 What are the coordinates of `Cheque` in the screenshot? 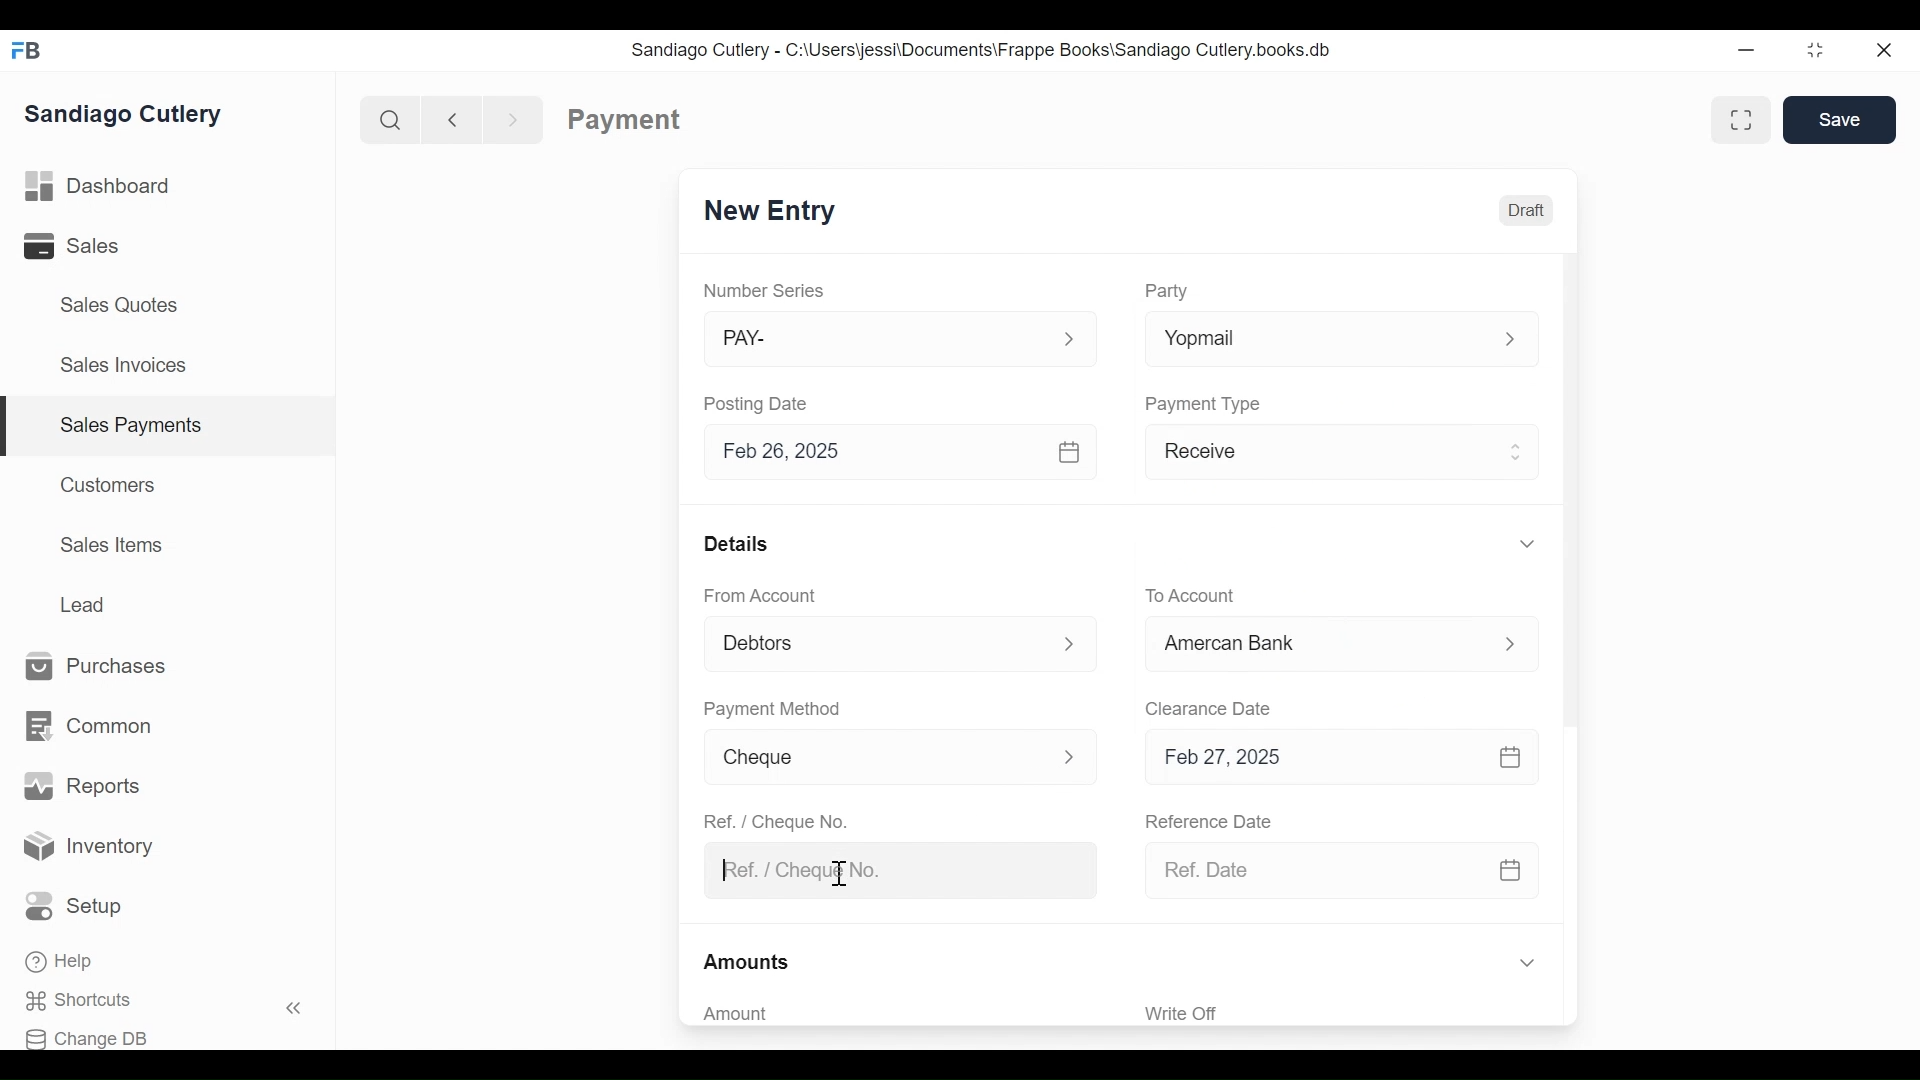 It's located at (868, 758).